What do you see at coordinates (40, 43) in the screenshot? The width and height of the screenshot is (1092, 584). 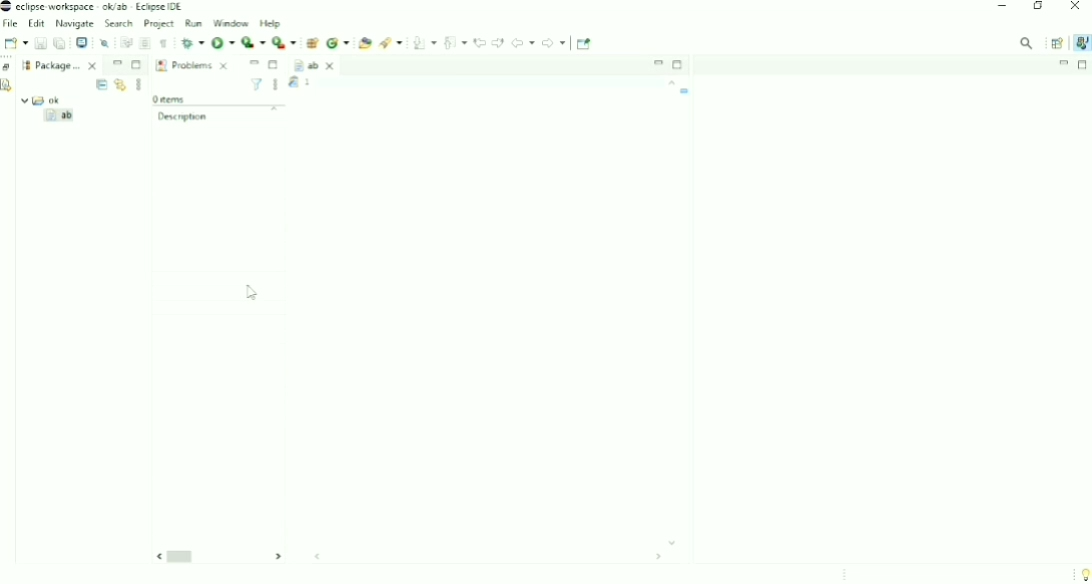 I see `Save` at bounding box center [40, 43].